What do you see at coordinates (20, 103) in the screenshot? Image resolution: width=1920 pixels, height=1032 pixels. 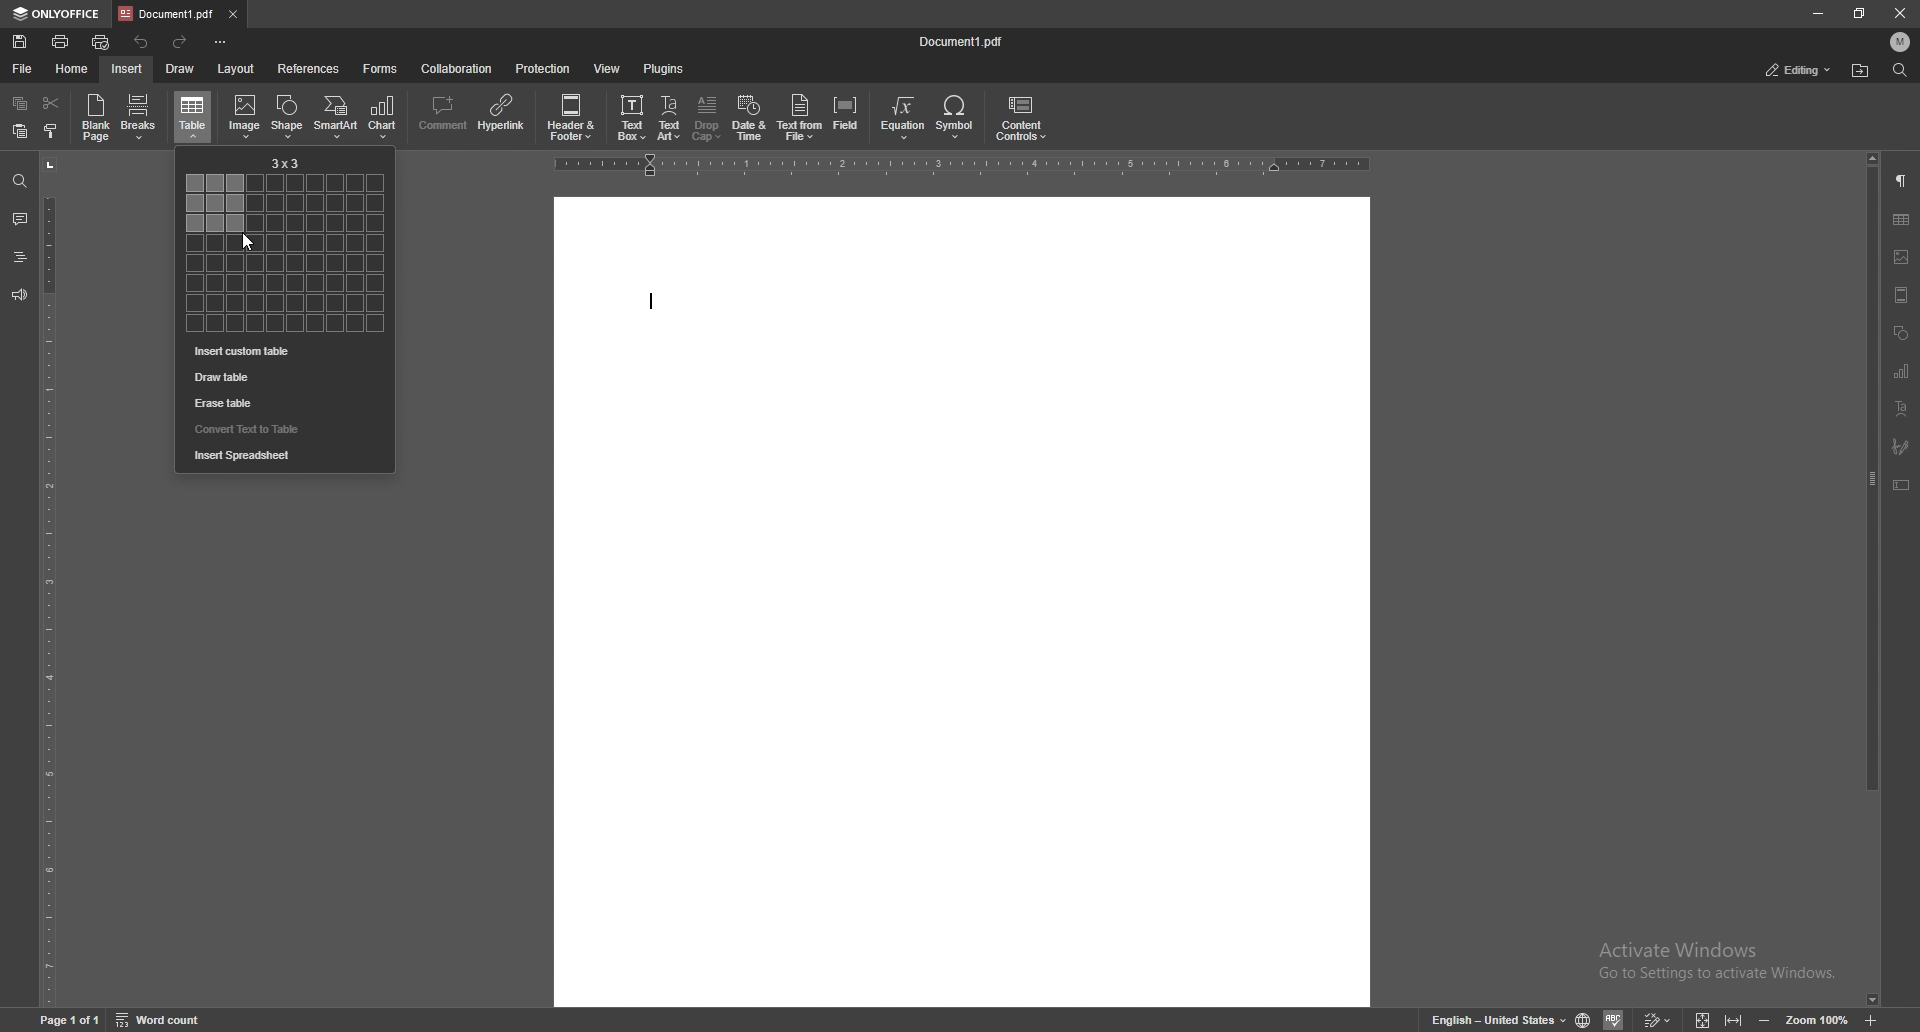 I see `copy` at bounding box center [20, 103].